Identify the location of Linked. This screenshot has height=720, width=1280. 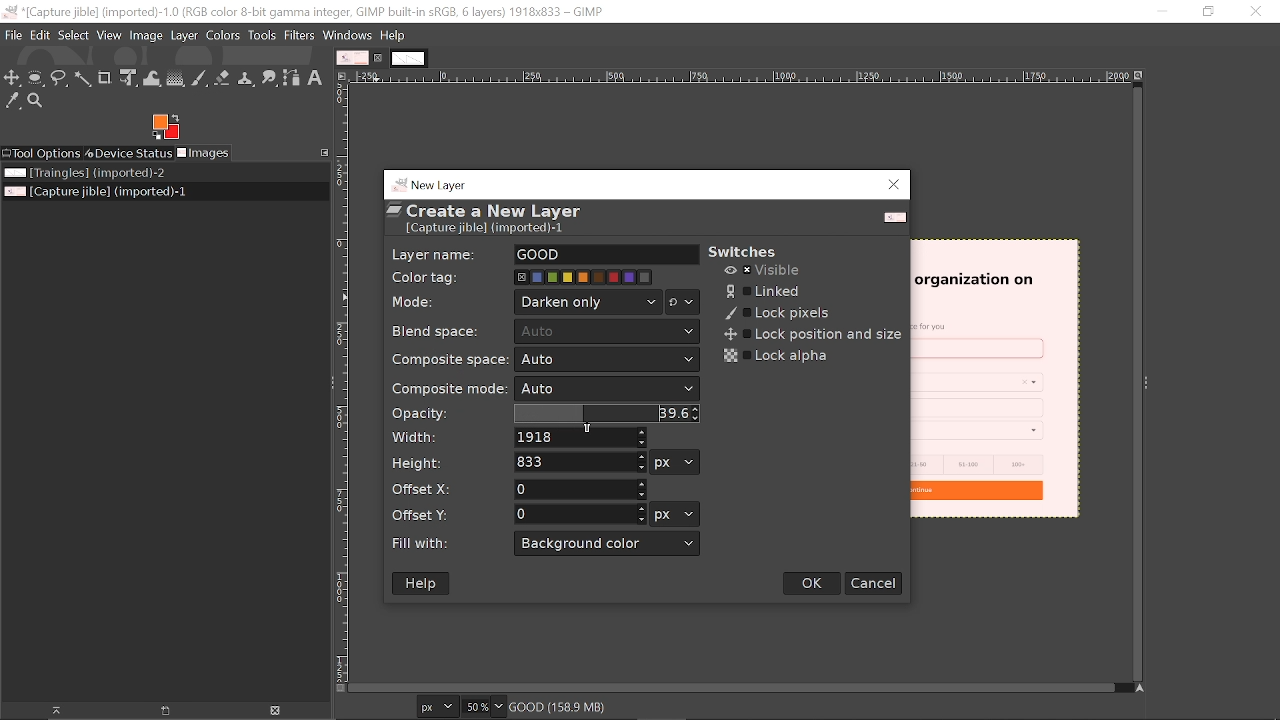
(765, 291).